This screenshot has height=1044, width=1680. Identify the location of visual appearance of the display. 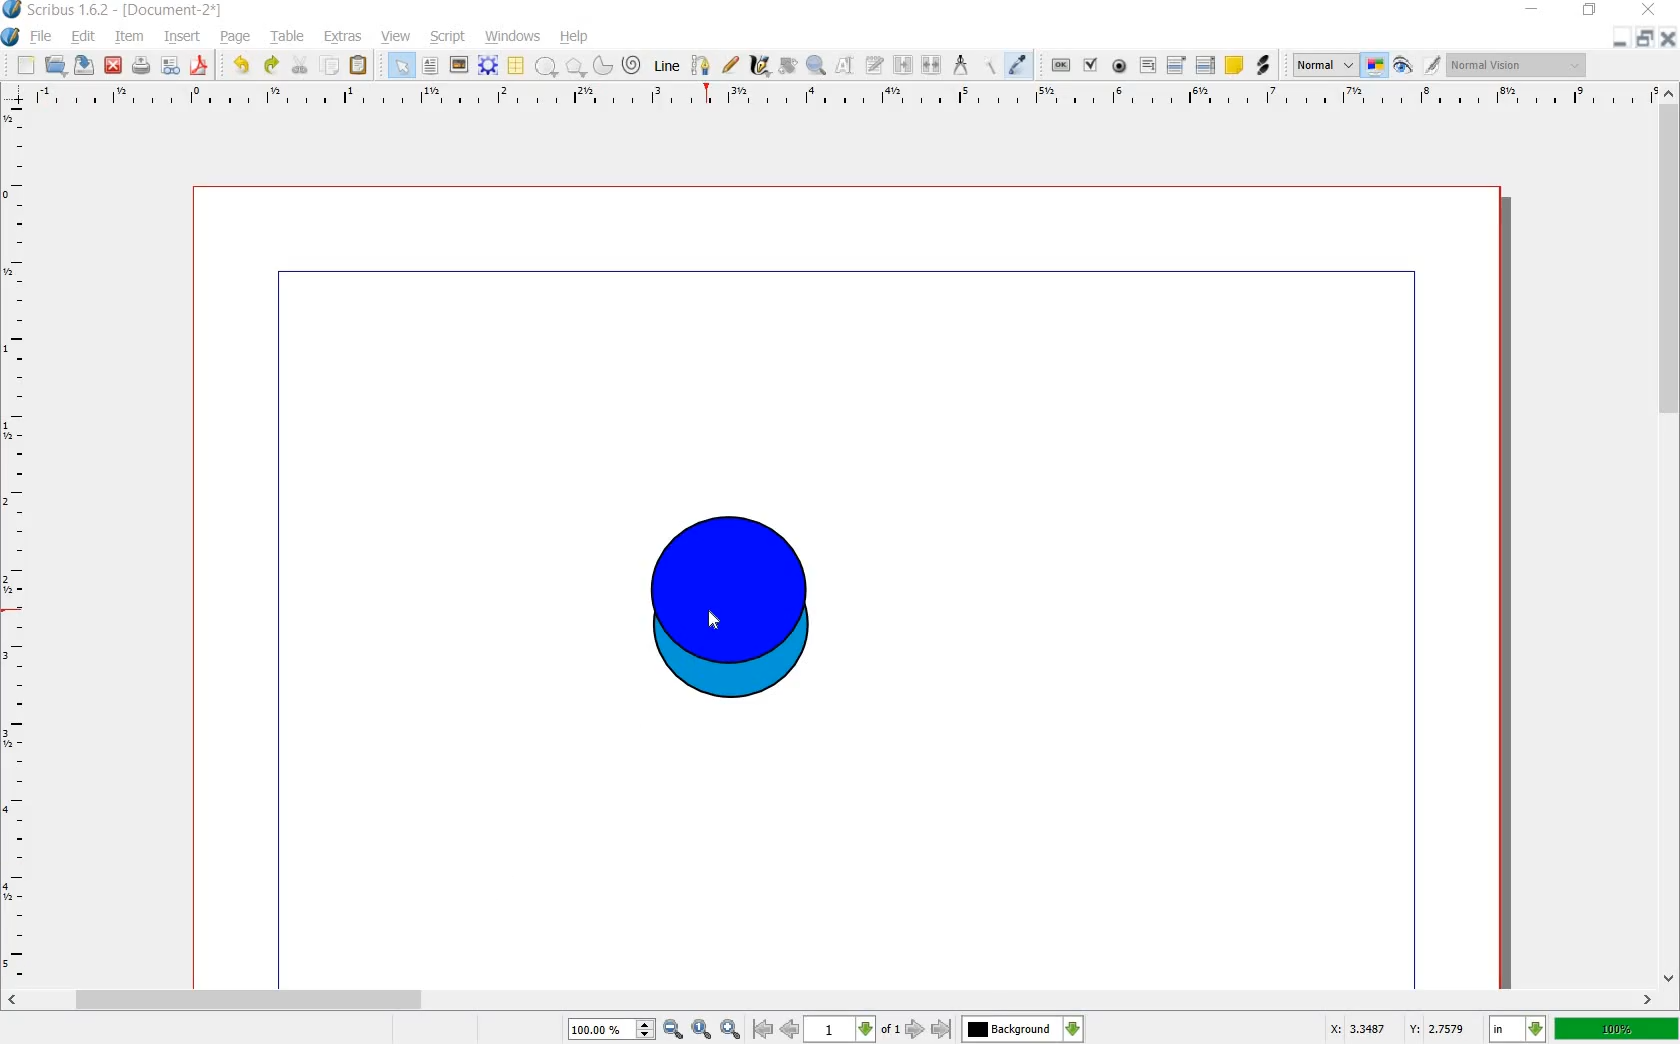
(1517, 66).